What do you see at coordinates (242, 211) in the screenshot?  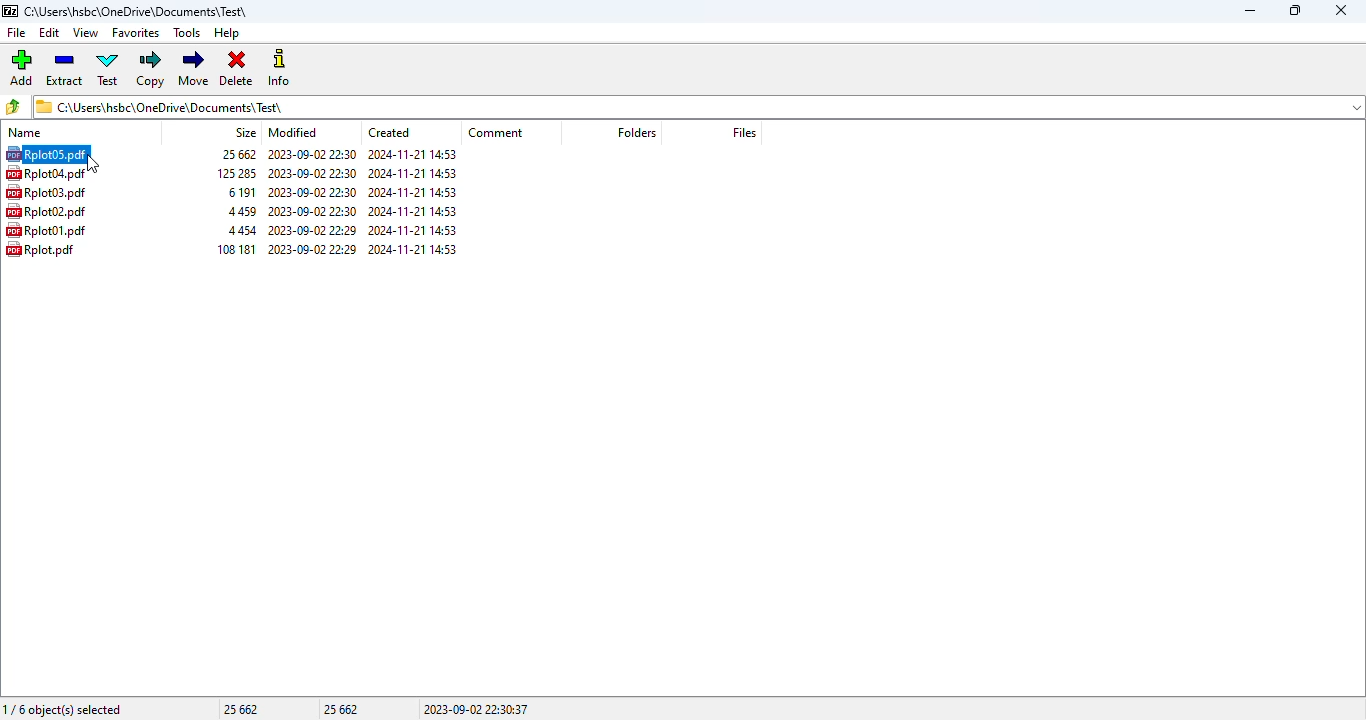 I see `size` at bounding box center [242, 211].